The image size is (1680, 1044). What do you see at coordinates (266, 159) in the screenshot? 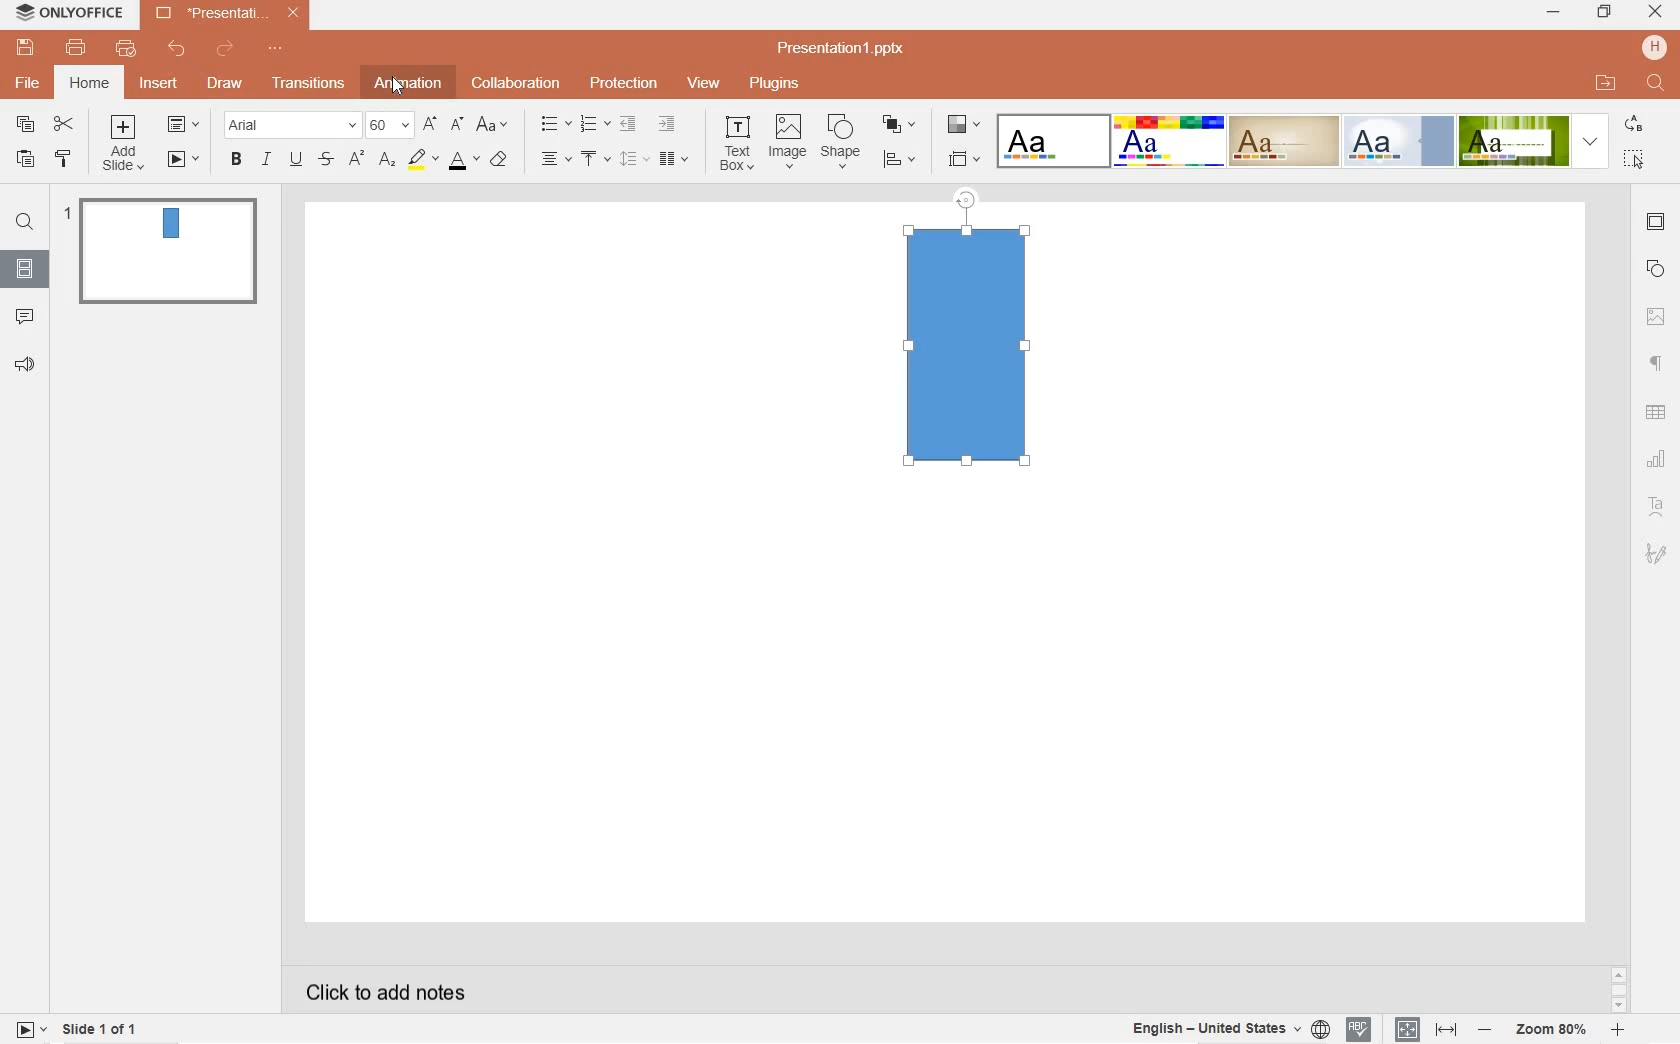
I see `italic` at bounding box center [266, 159].